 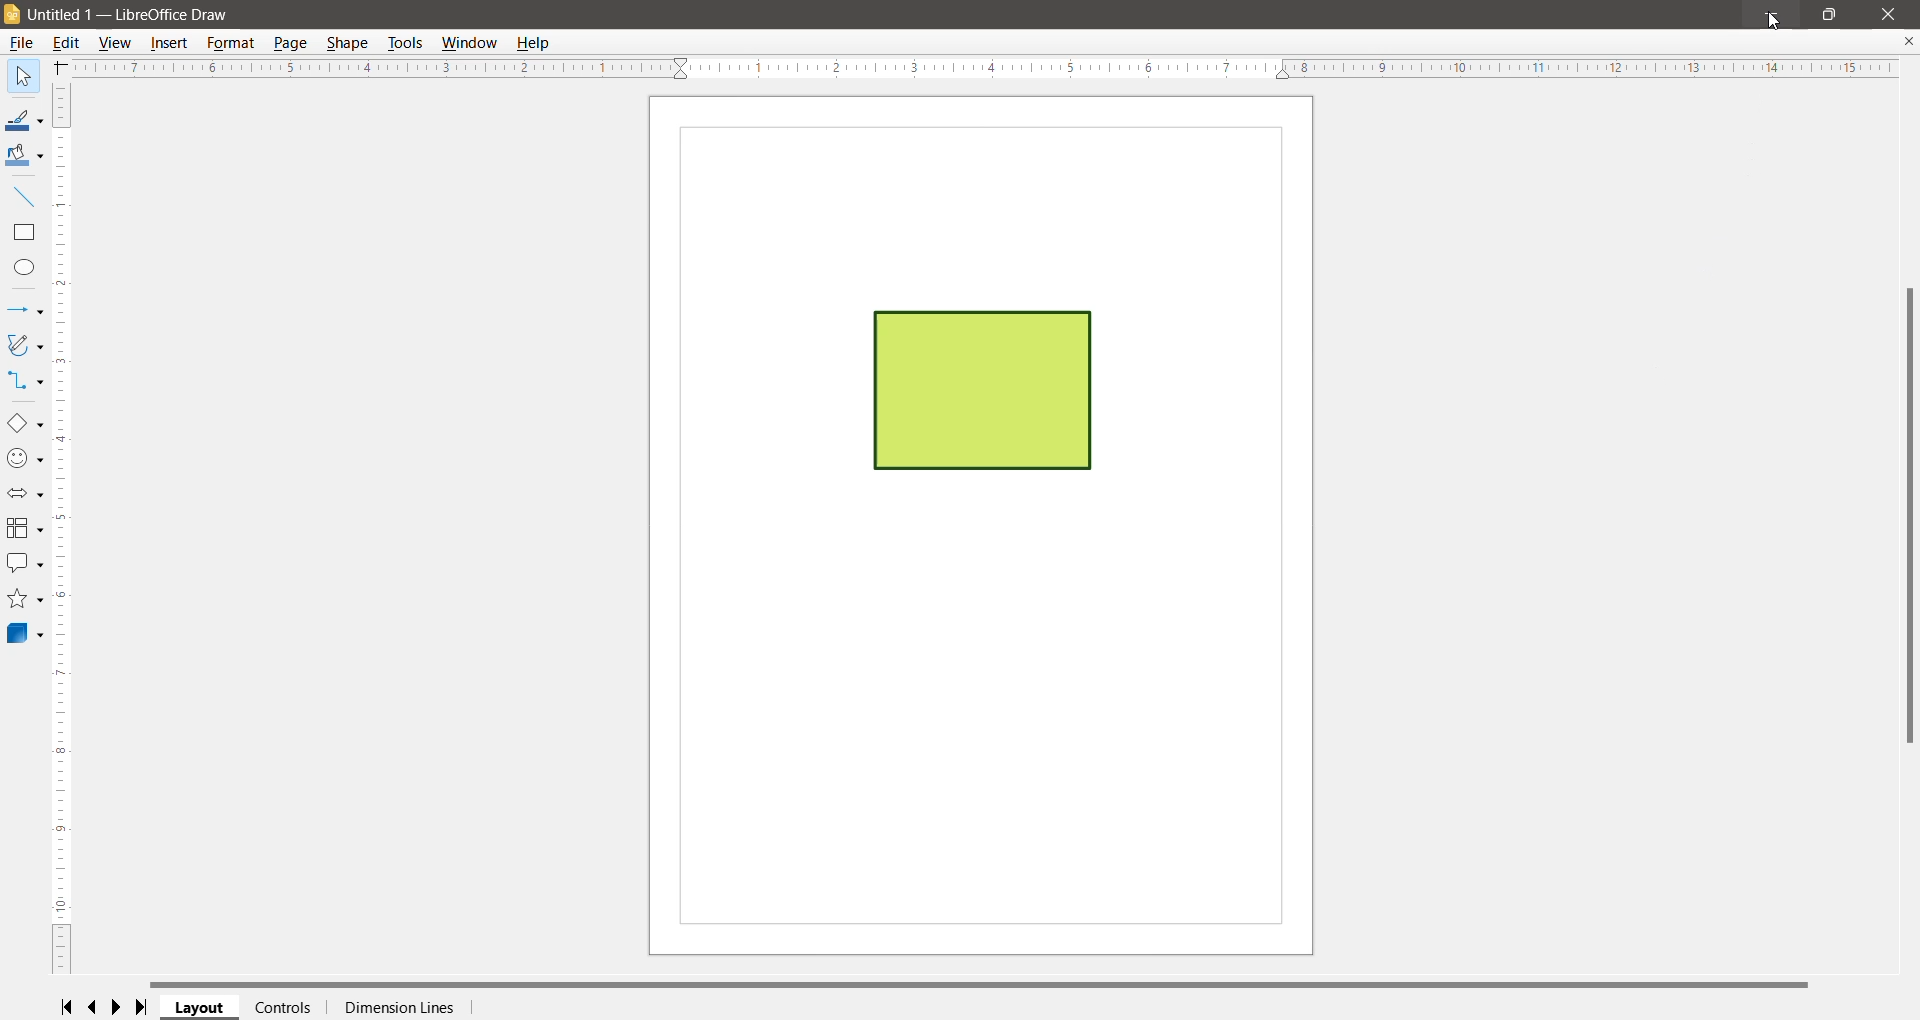 I want to click on Page, so click(x=293, y=44).